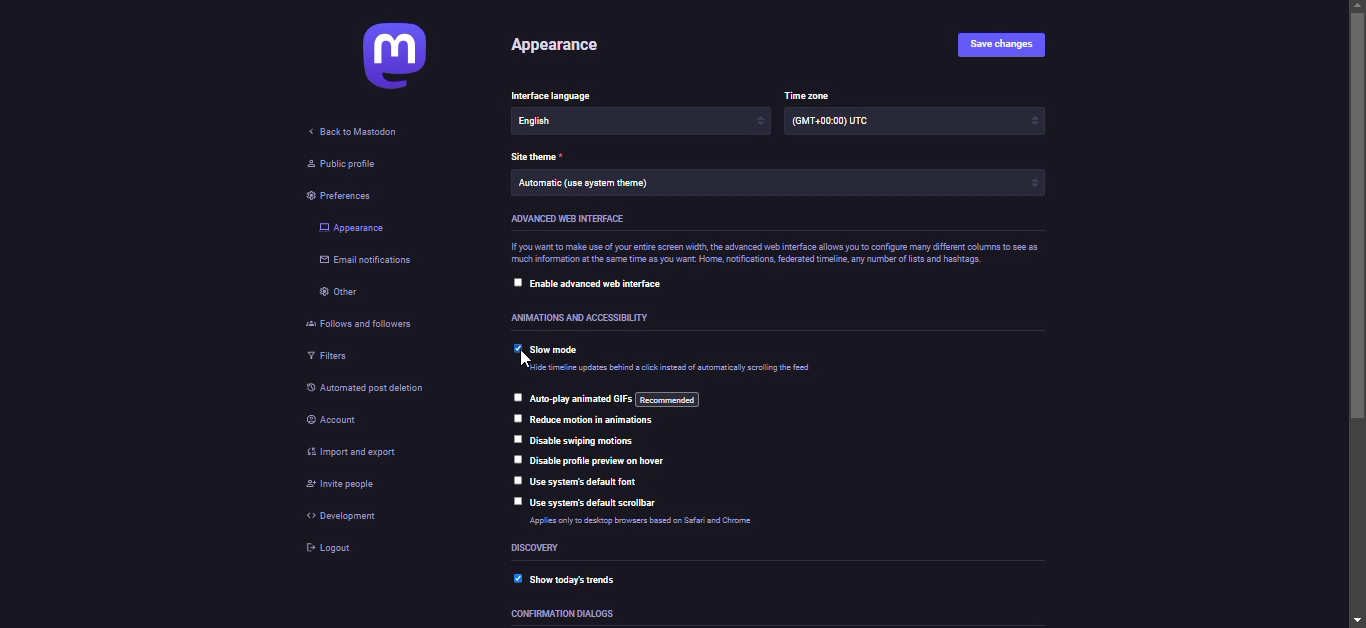 The image size is (1366, 628). I want to click on time zone, so click(804, 94).